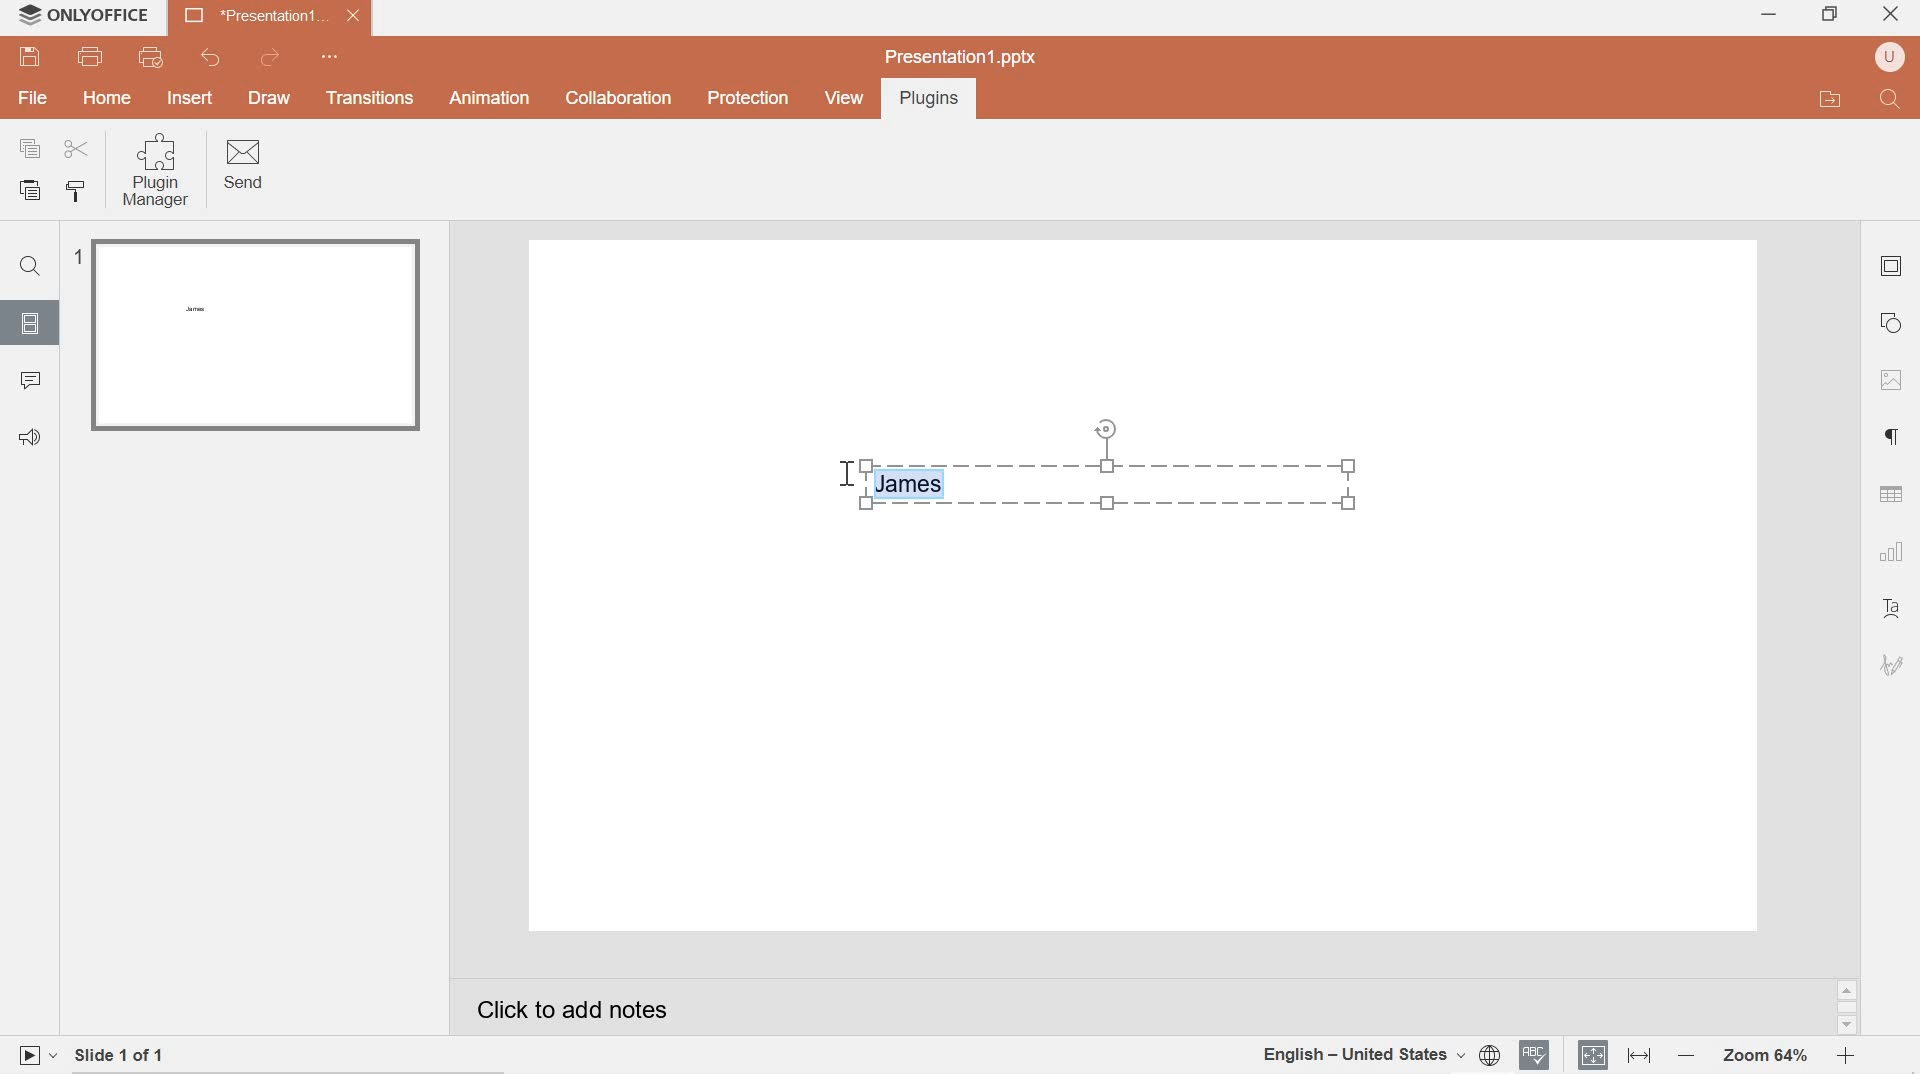  I want to click on Feedback & support, so click(30, 437).